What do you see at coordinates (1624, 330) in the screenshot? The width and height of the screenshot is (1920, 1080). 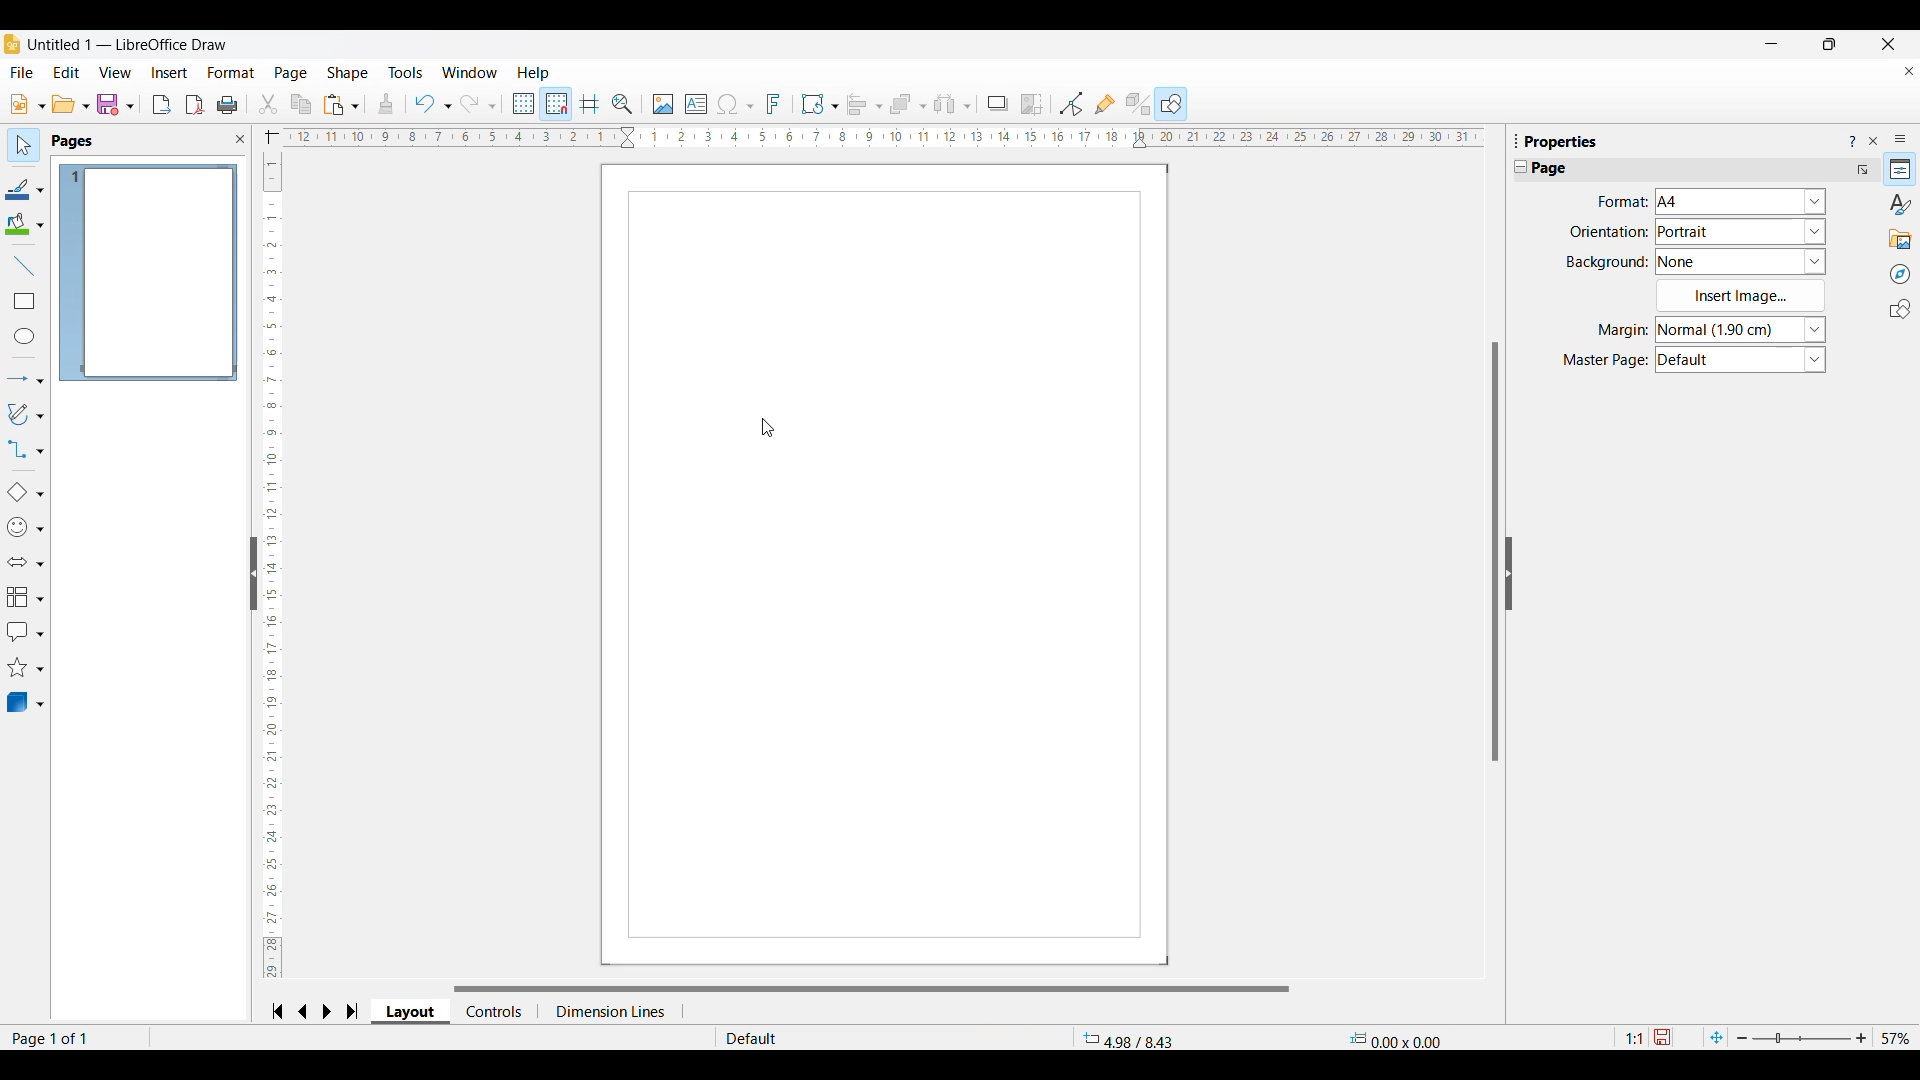 I see `Margin` at bounding box center [1624, 330].